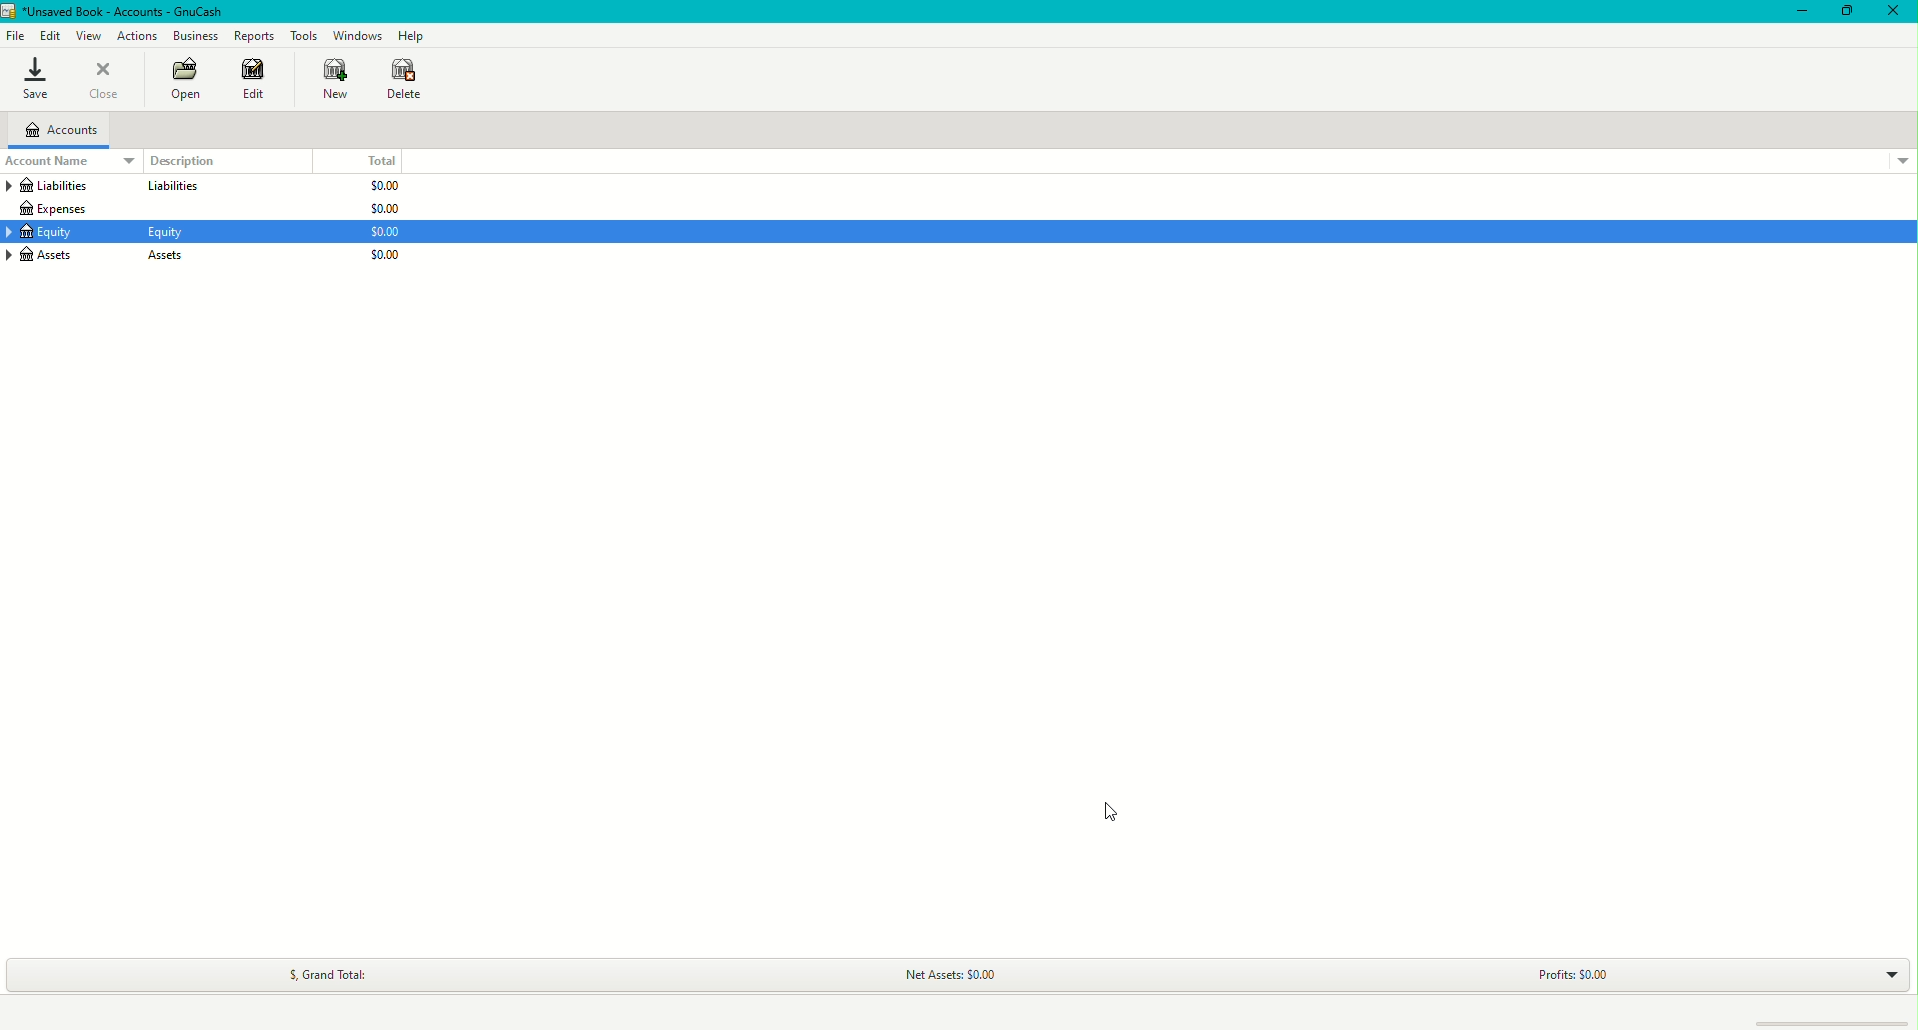 This screenshot has height=1030, width=1918. Describe the element at coordinates (58, 231) in the screenshot. I see `Assets` at that location.